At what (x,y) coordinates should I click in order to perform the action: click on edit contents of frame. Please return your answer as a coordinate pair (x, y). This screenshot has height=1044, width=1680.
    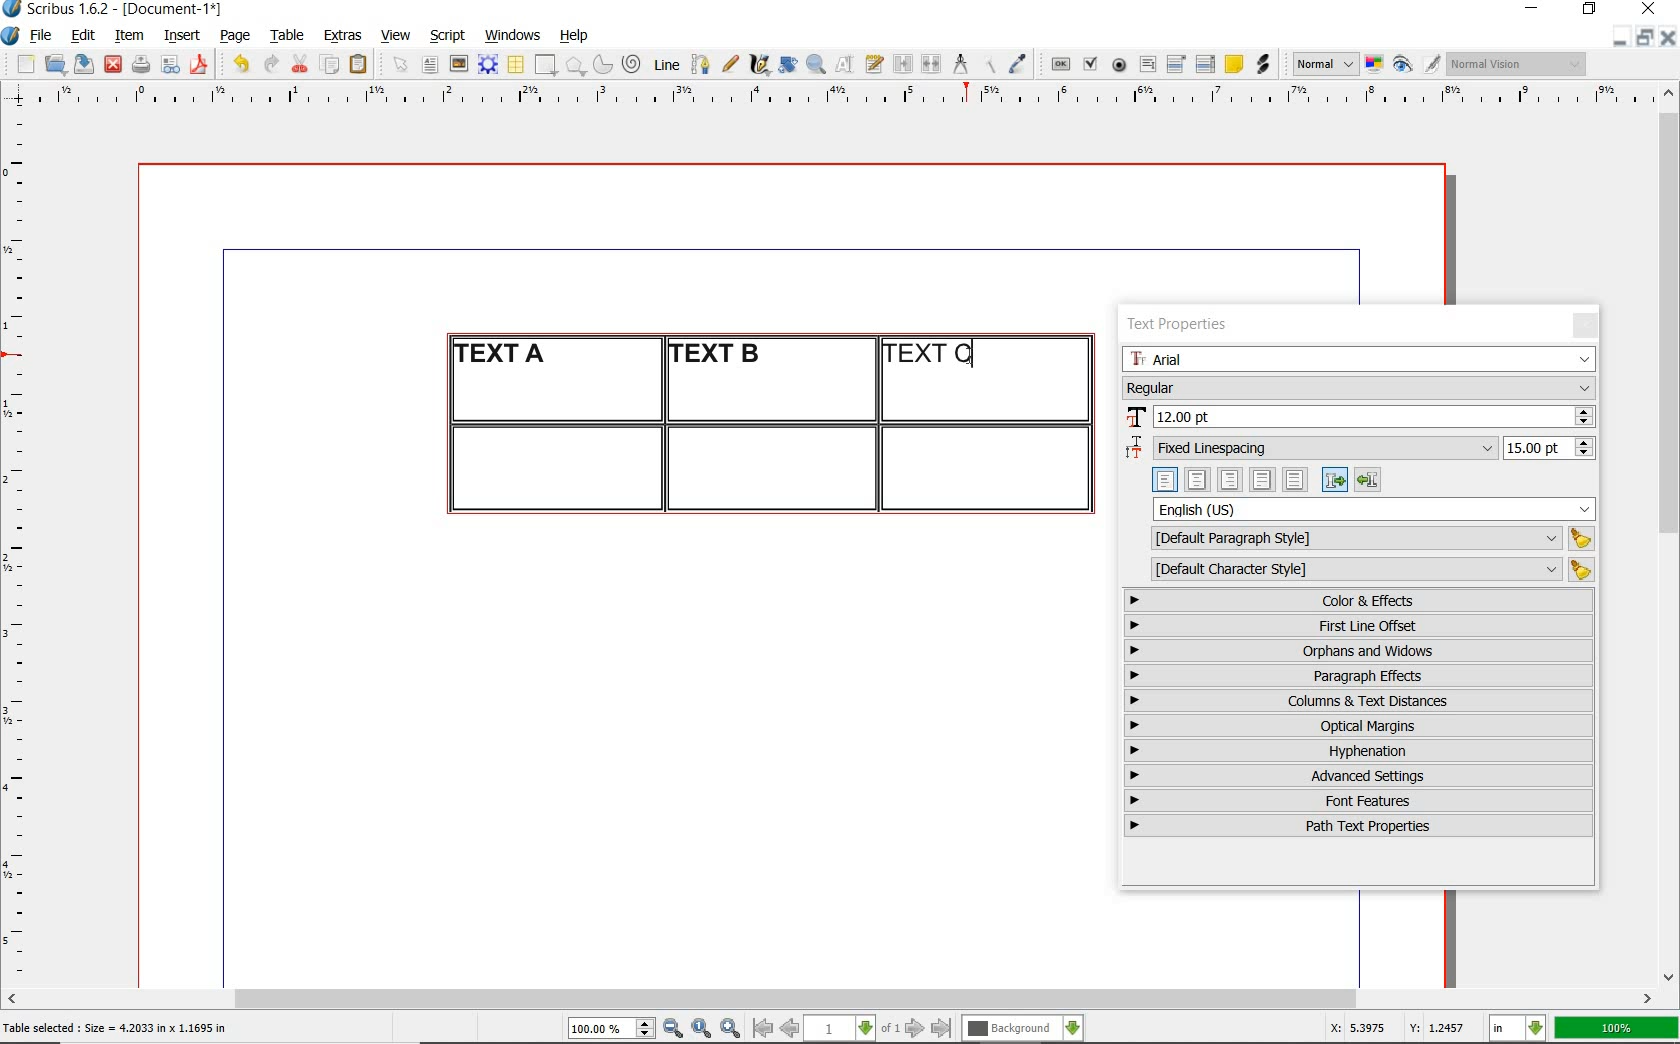
    Looking at the image, I should click on (845, 63).